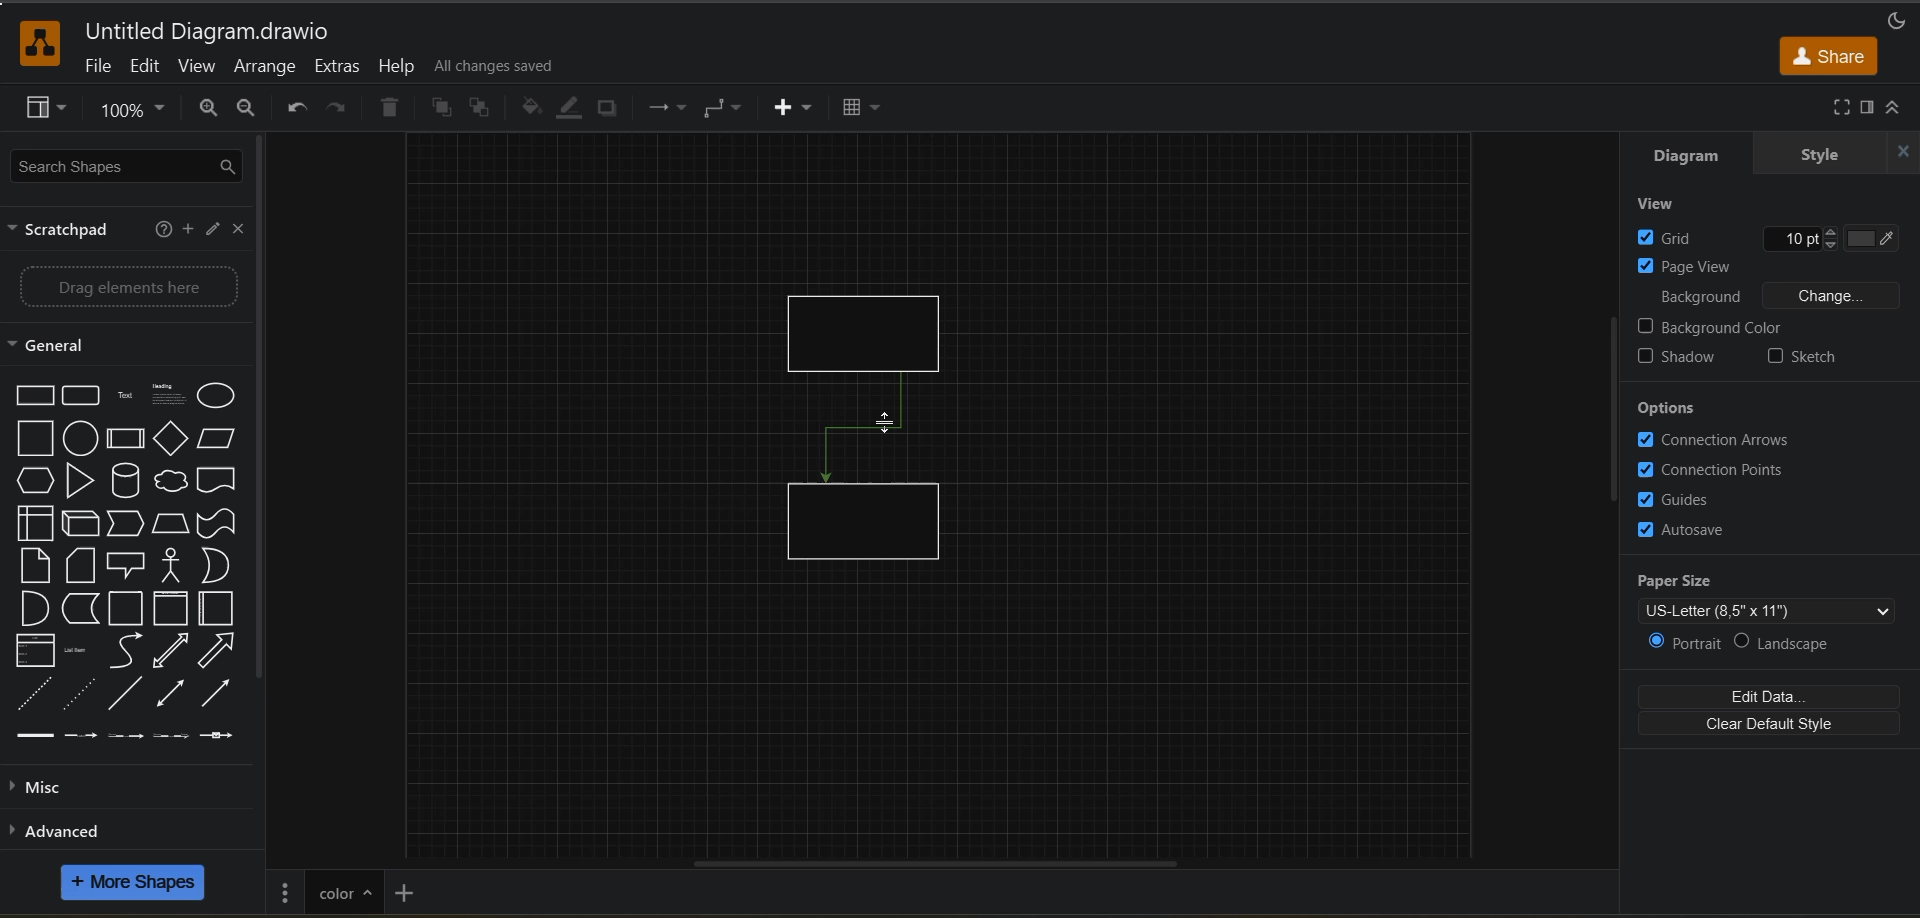 This screenshot has height=918, width=1920. What do you see at coordinates (32, 565) in the screenshot?
I see `Card` at bounding box center [32, 565].